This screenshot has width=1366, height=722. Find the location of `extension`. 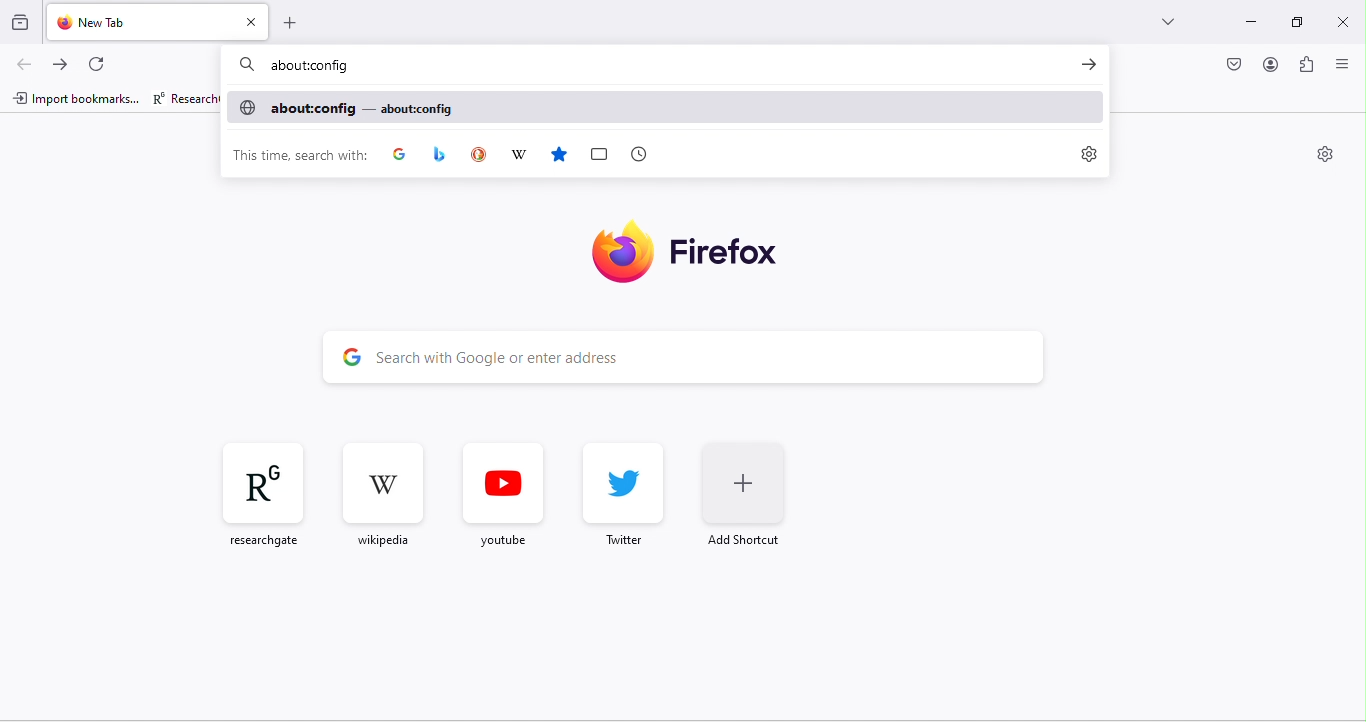

extension is located at coordinates (1307, 64).